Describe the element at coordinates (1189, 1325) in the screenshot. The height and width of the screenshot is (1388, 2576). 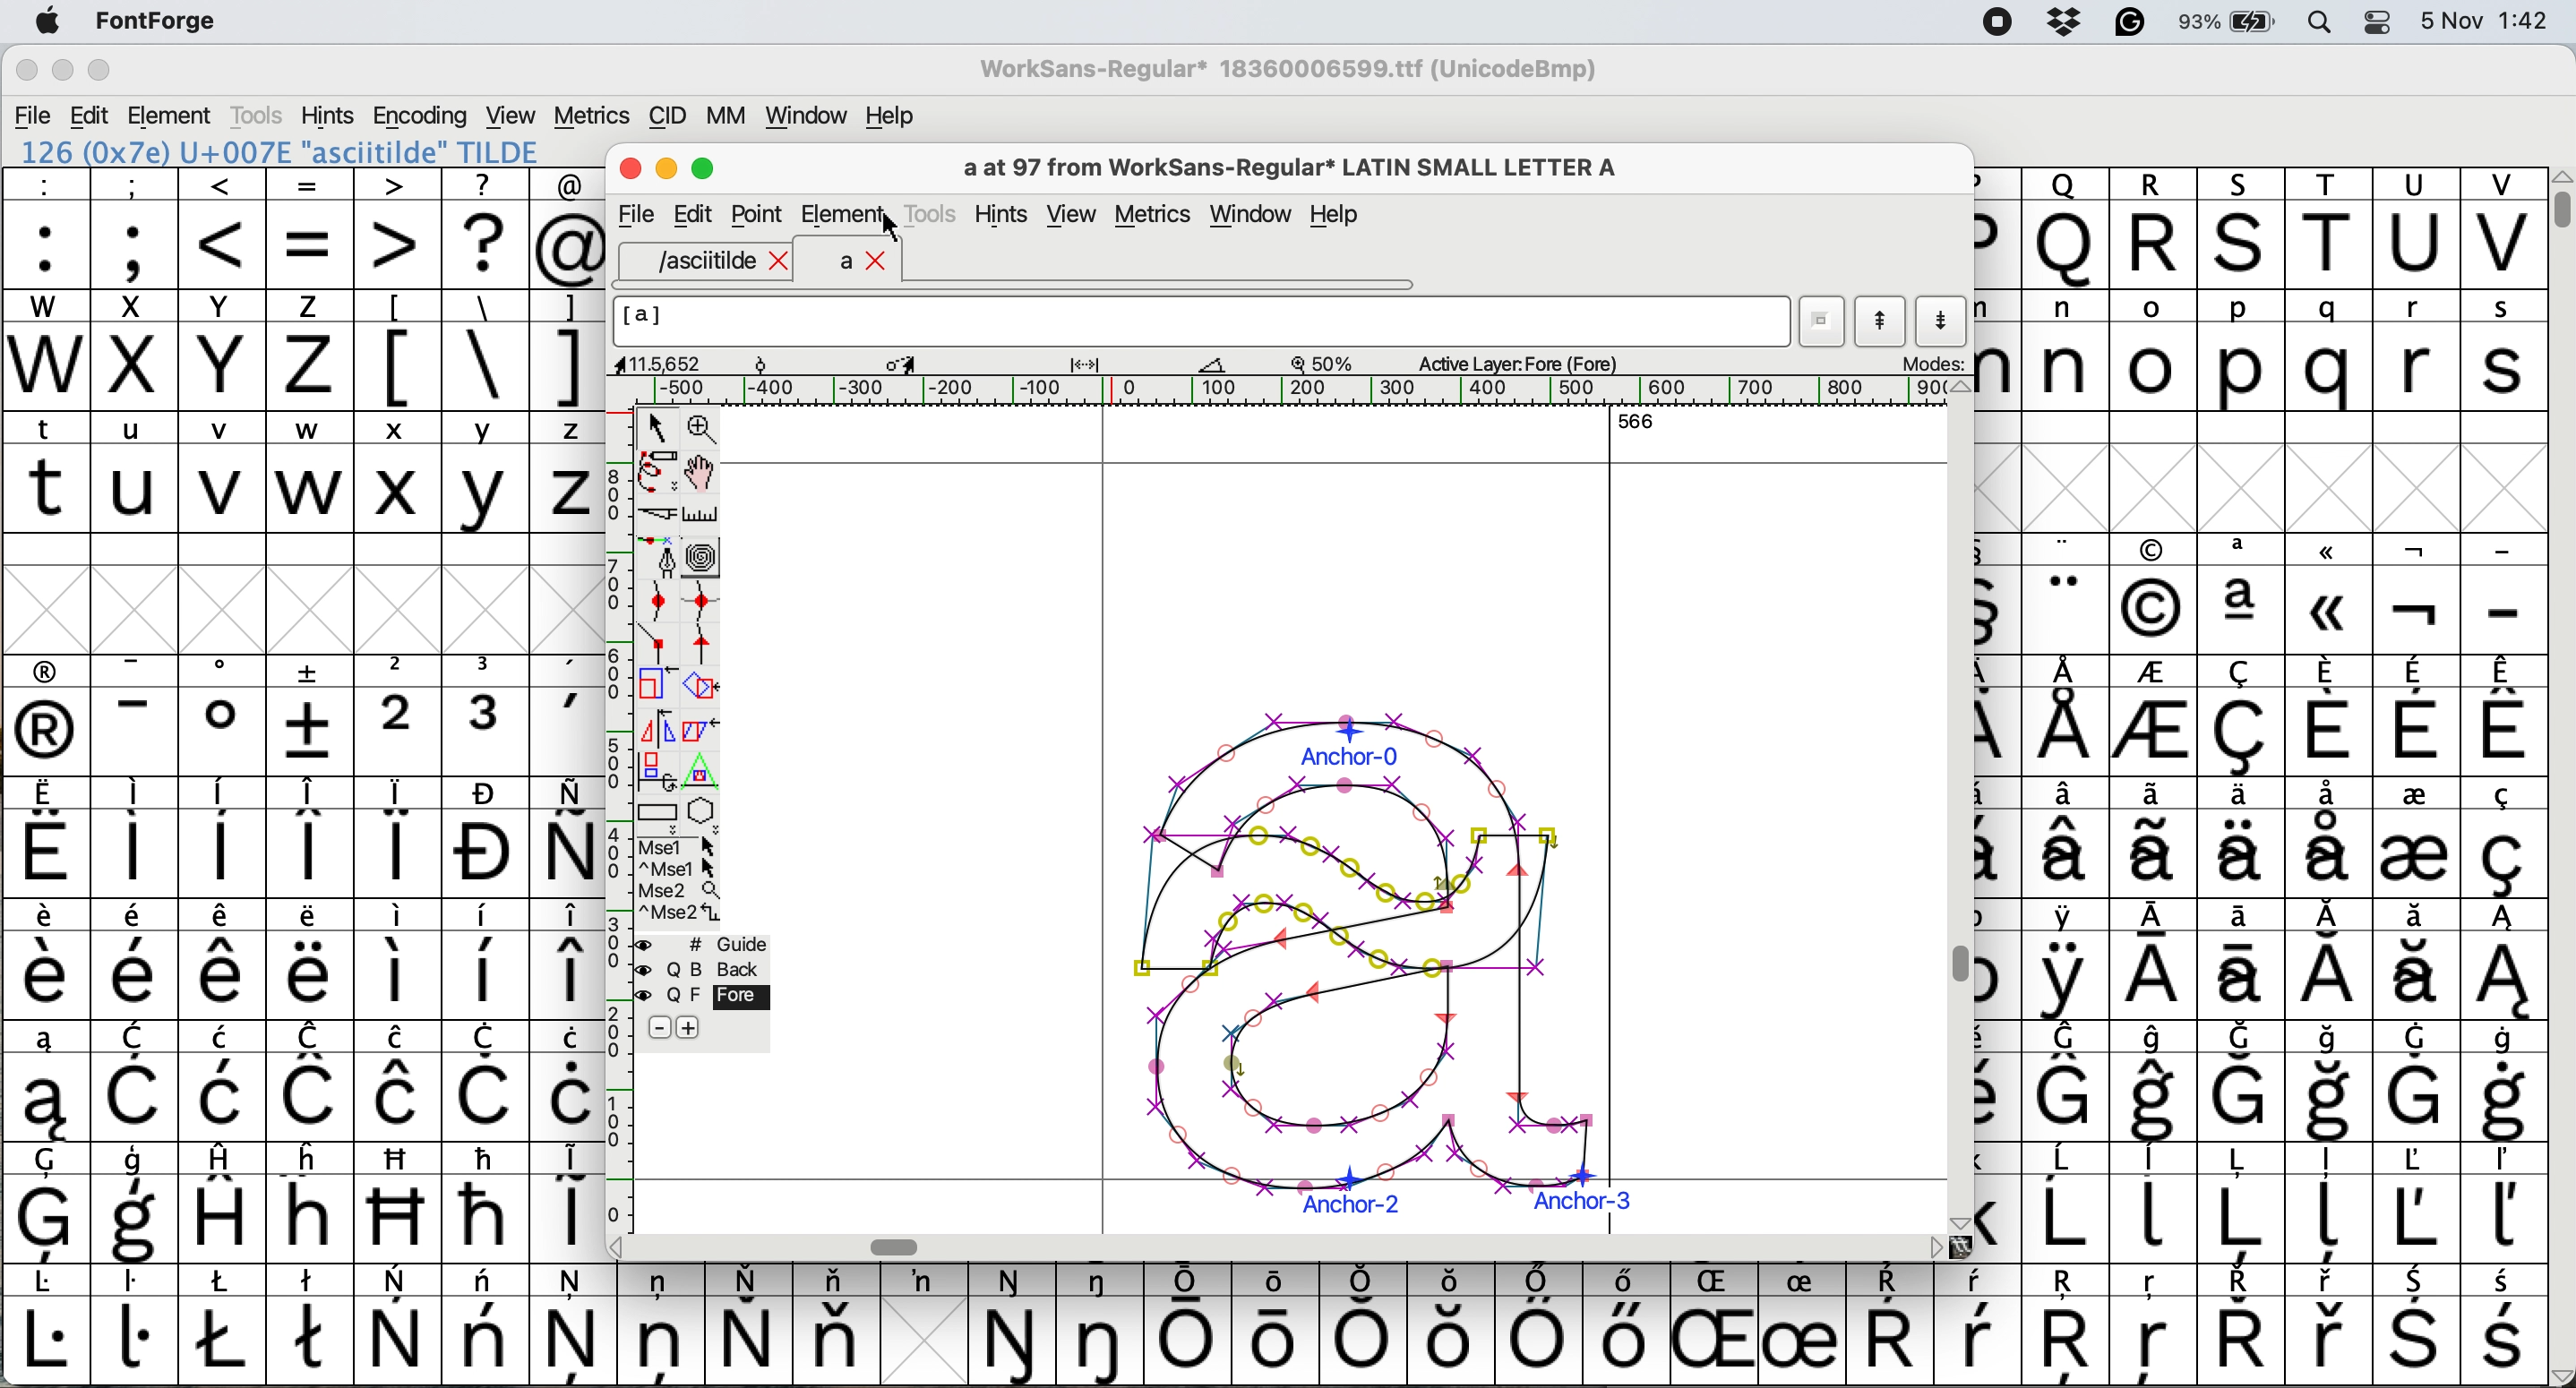
I see `symbol` at that location.